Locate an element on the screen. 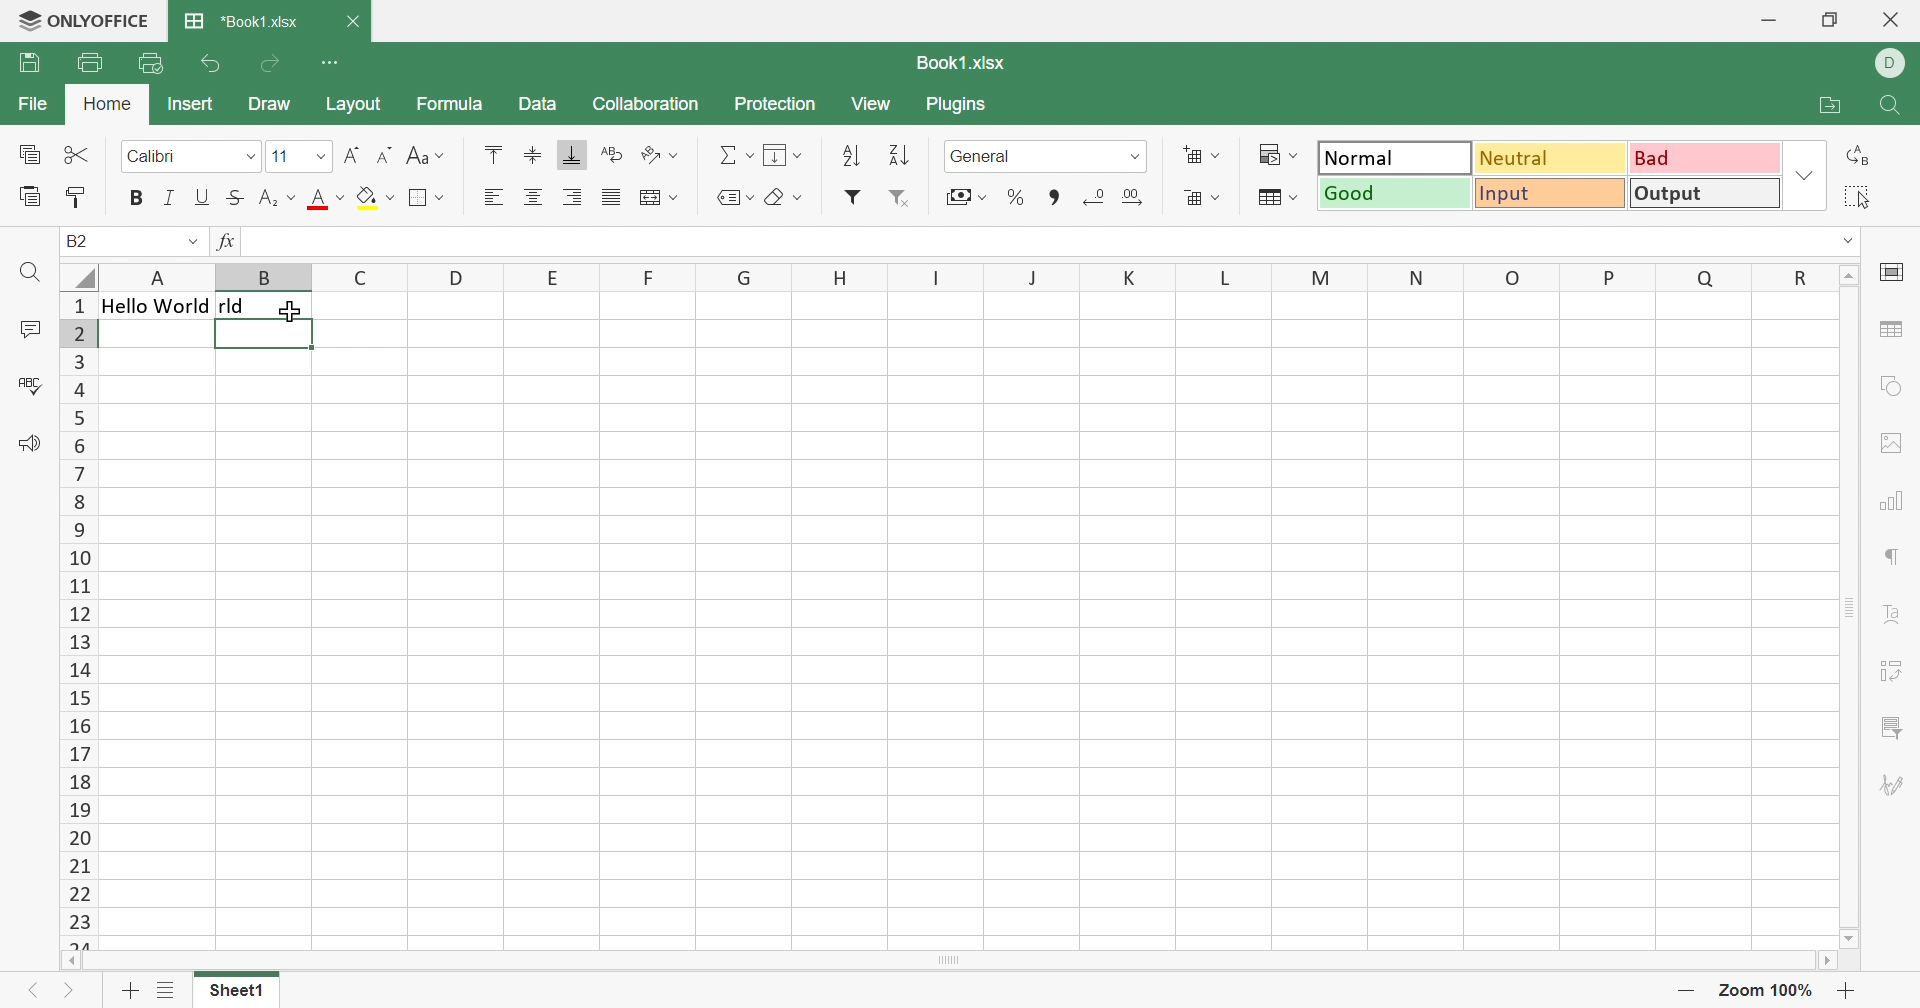 The image size is (1920, 1008). table settings is located at coordinates (1890, 330).